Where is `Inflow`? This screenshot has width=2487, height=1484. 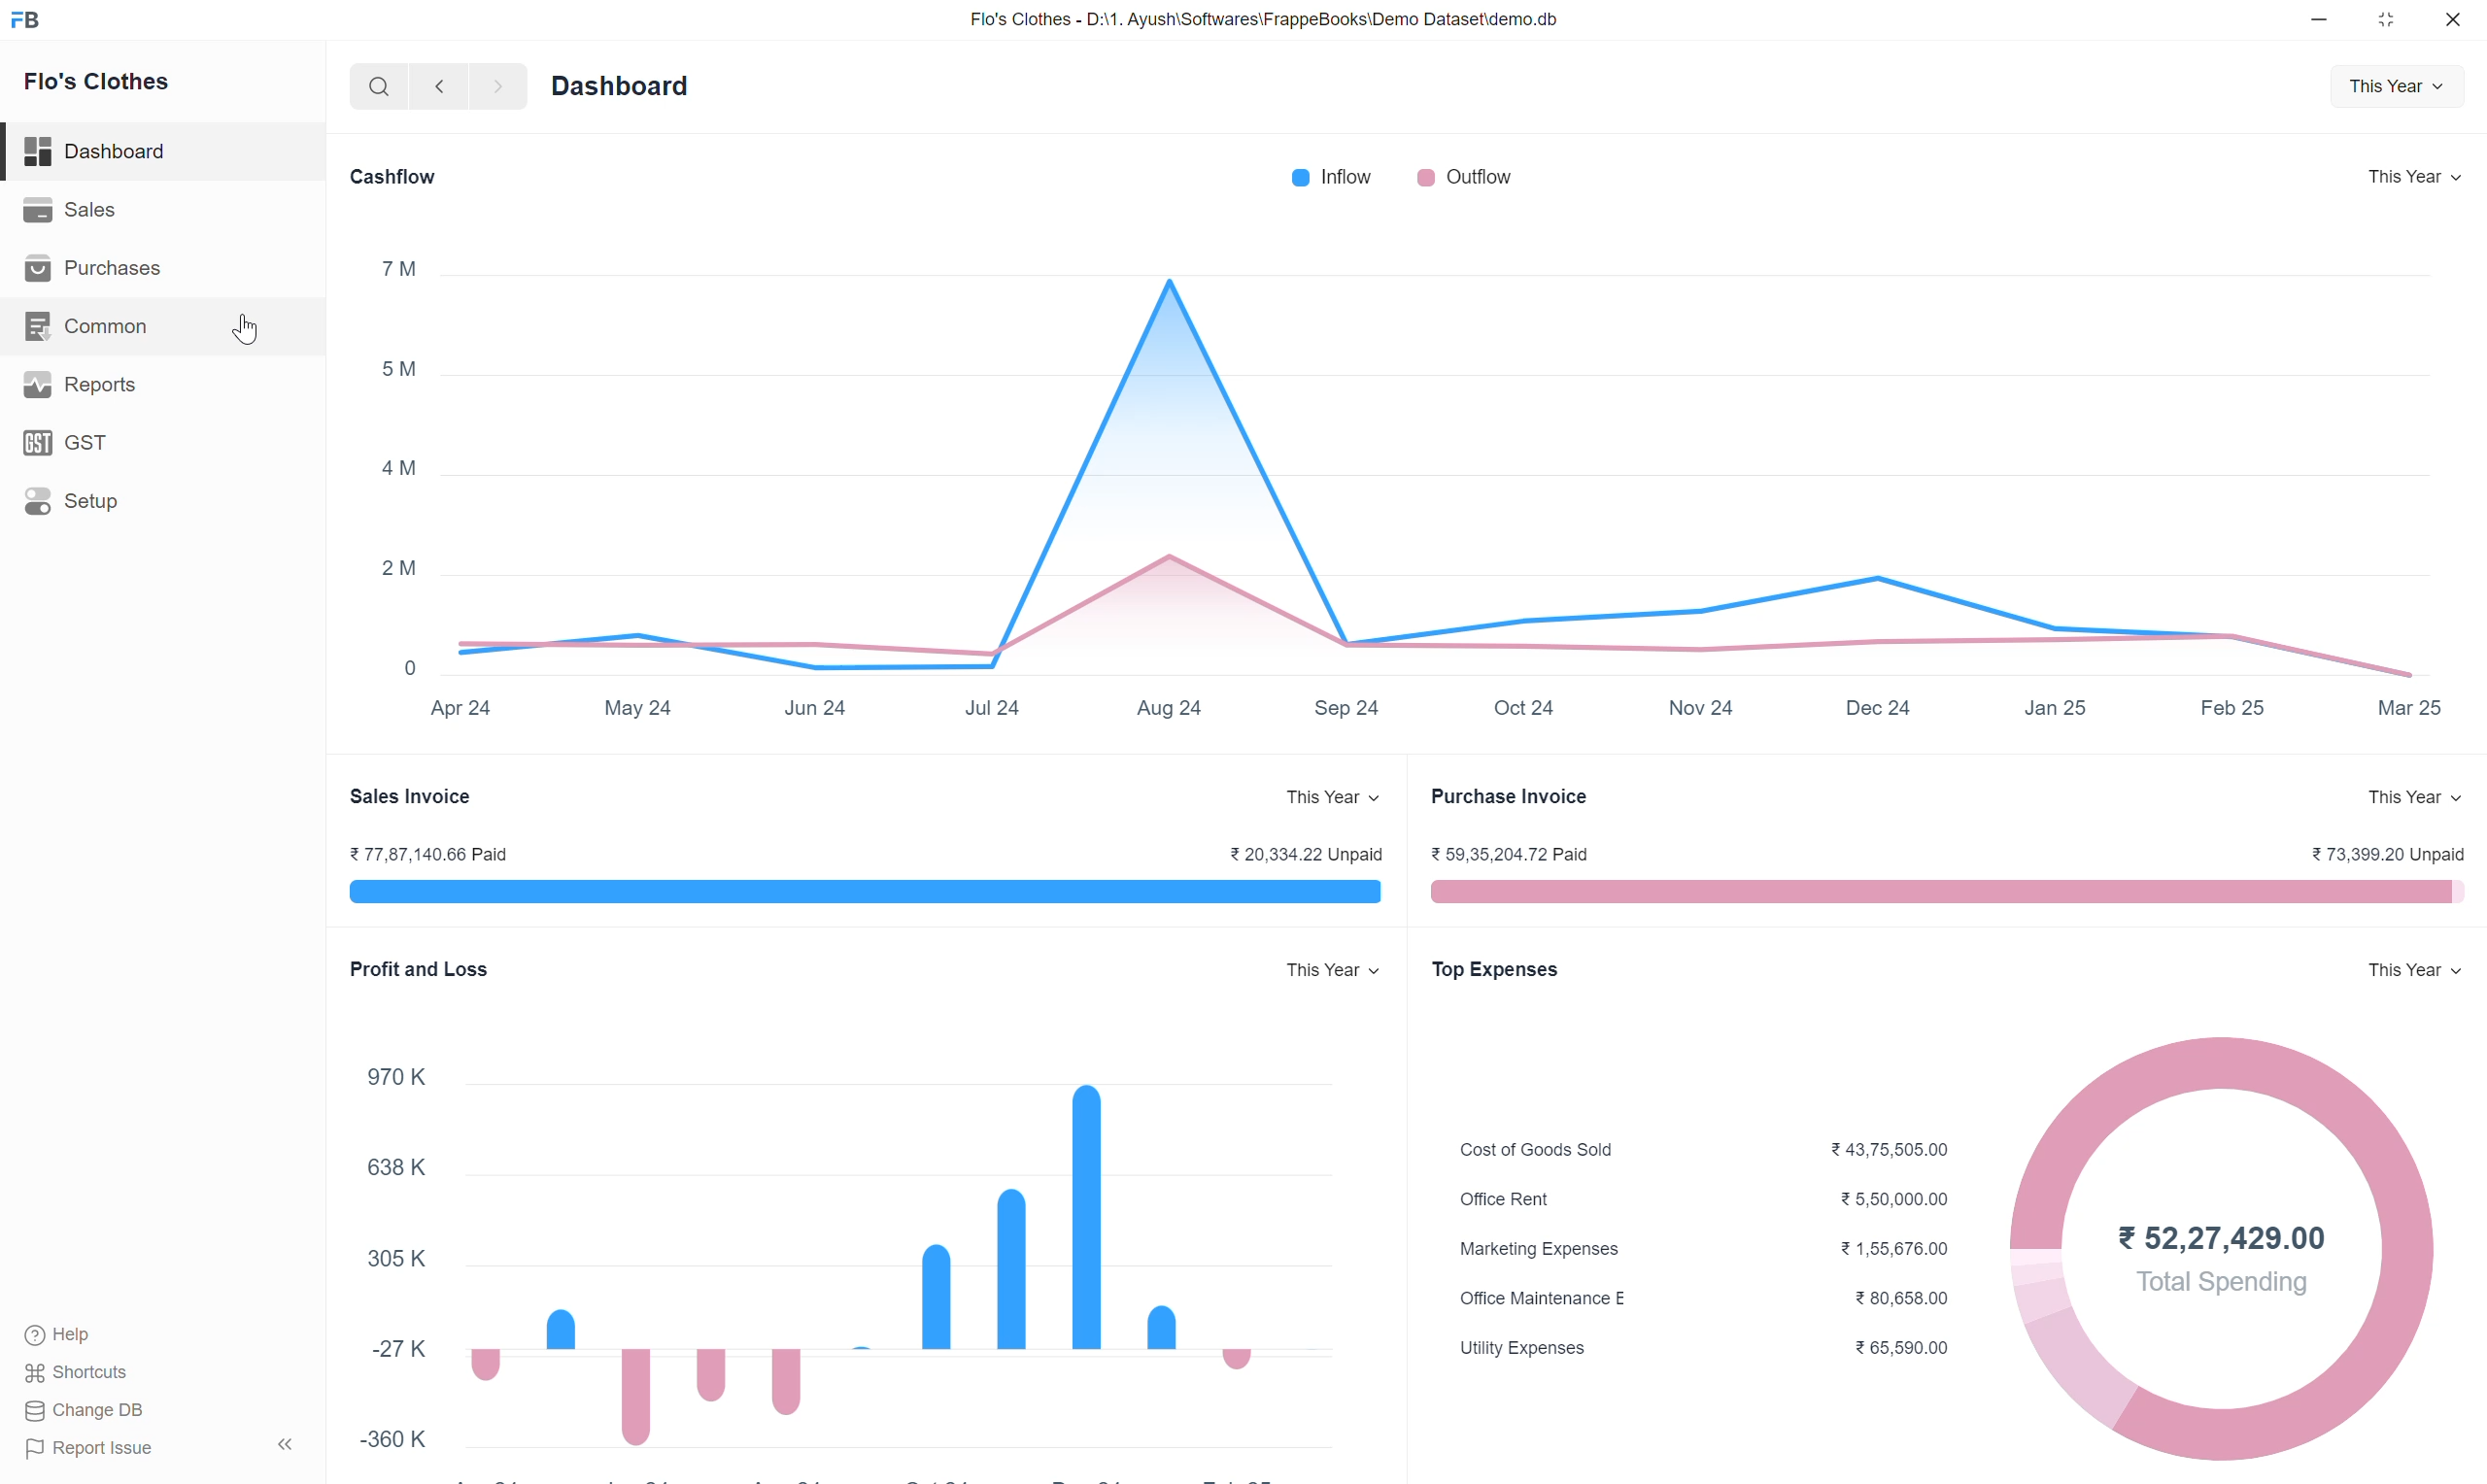
Inflow is located at coordinates (1328, 179).